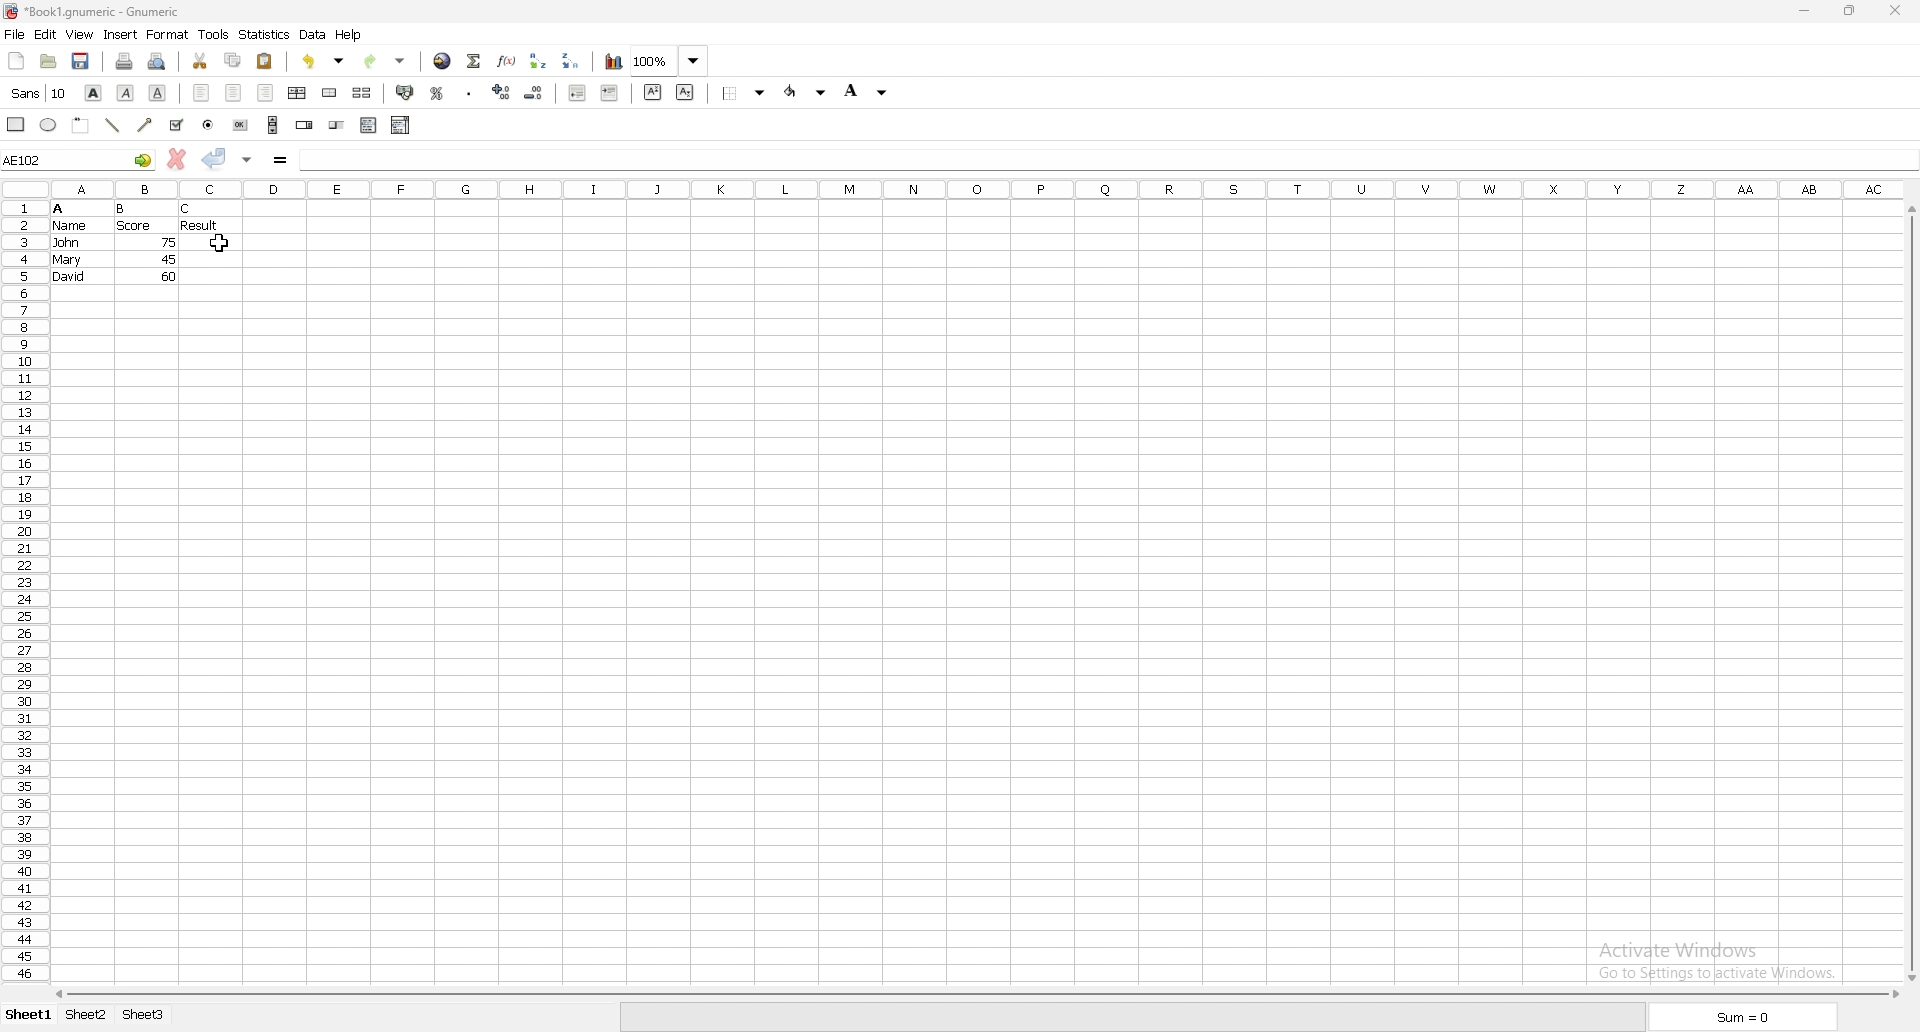  What do you see at coordinates (234, 60) in the screenshot?
I see `copy` at bounding box center [234, 60].